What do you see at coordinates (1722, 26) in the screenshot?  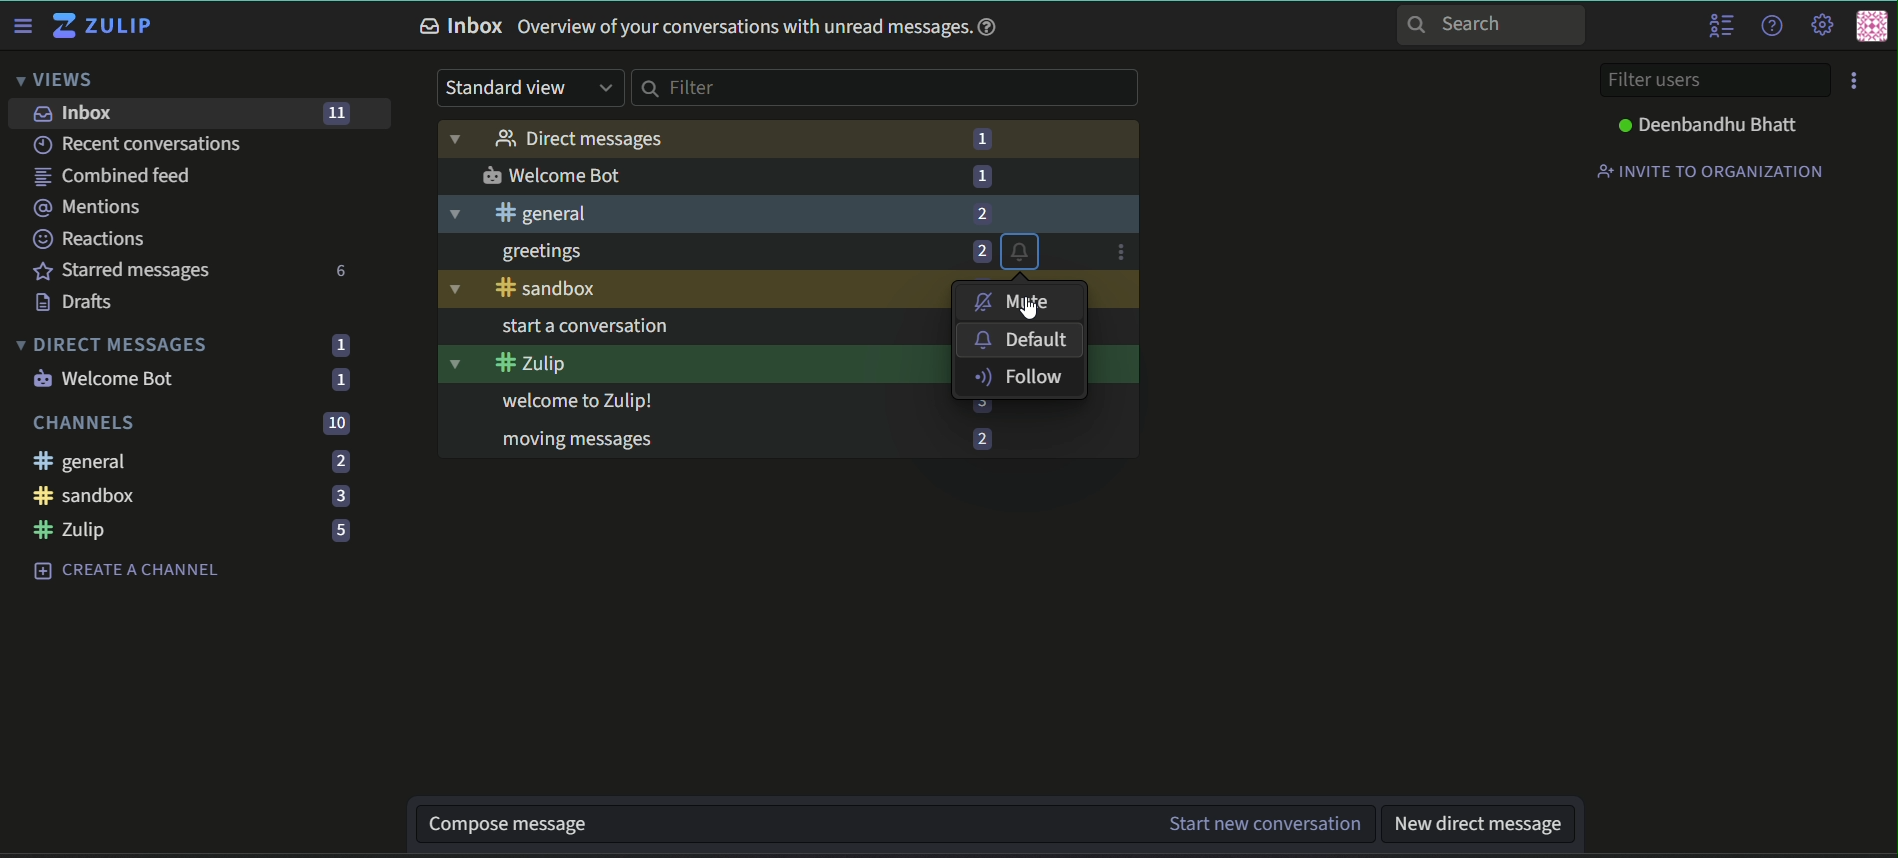 I see `hide user list` at bounding box center [1722, 26].